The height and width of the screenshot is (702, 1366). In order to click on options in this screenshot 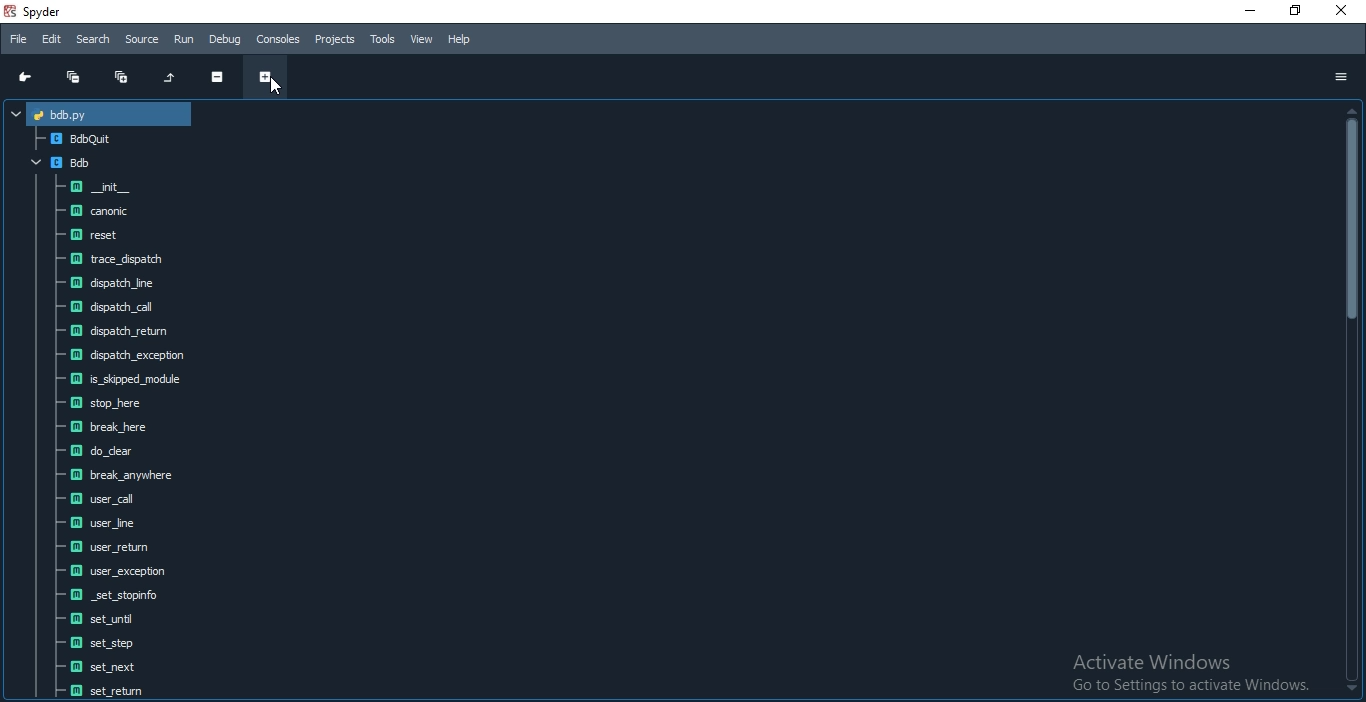, I will do `click(1339, 76)`.